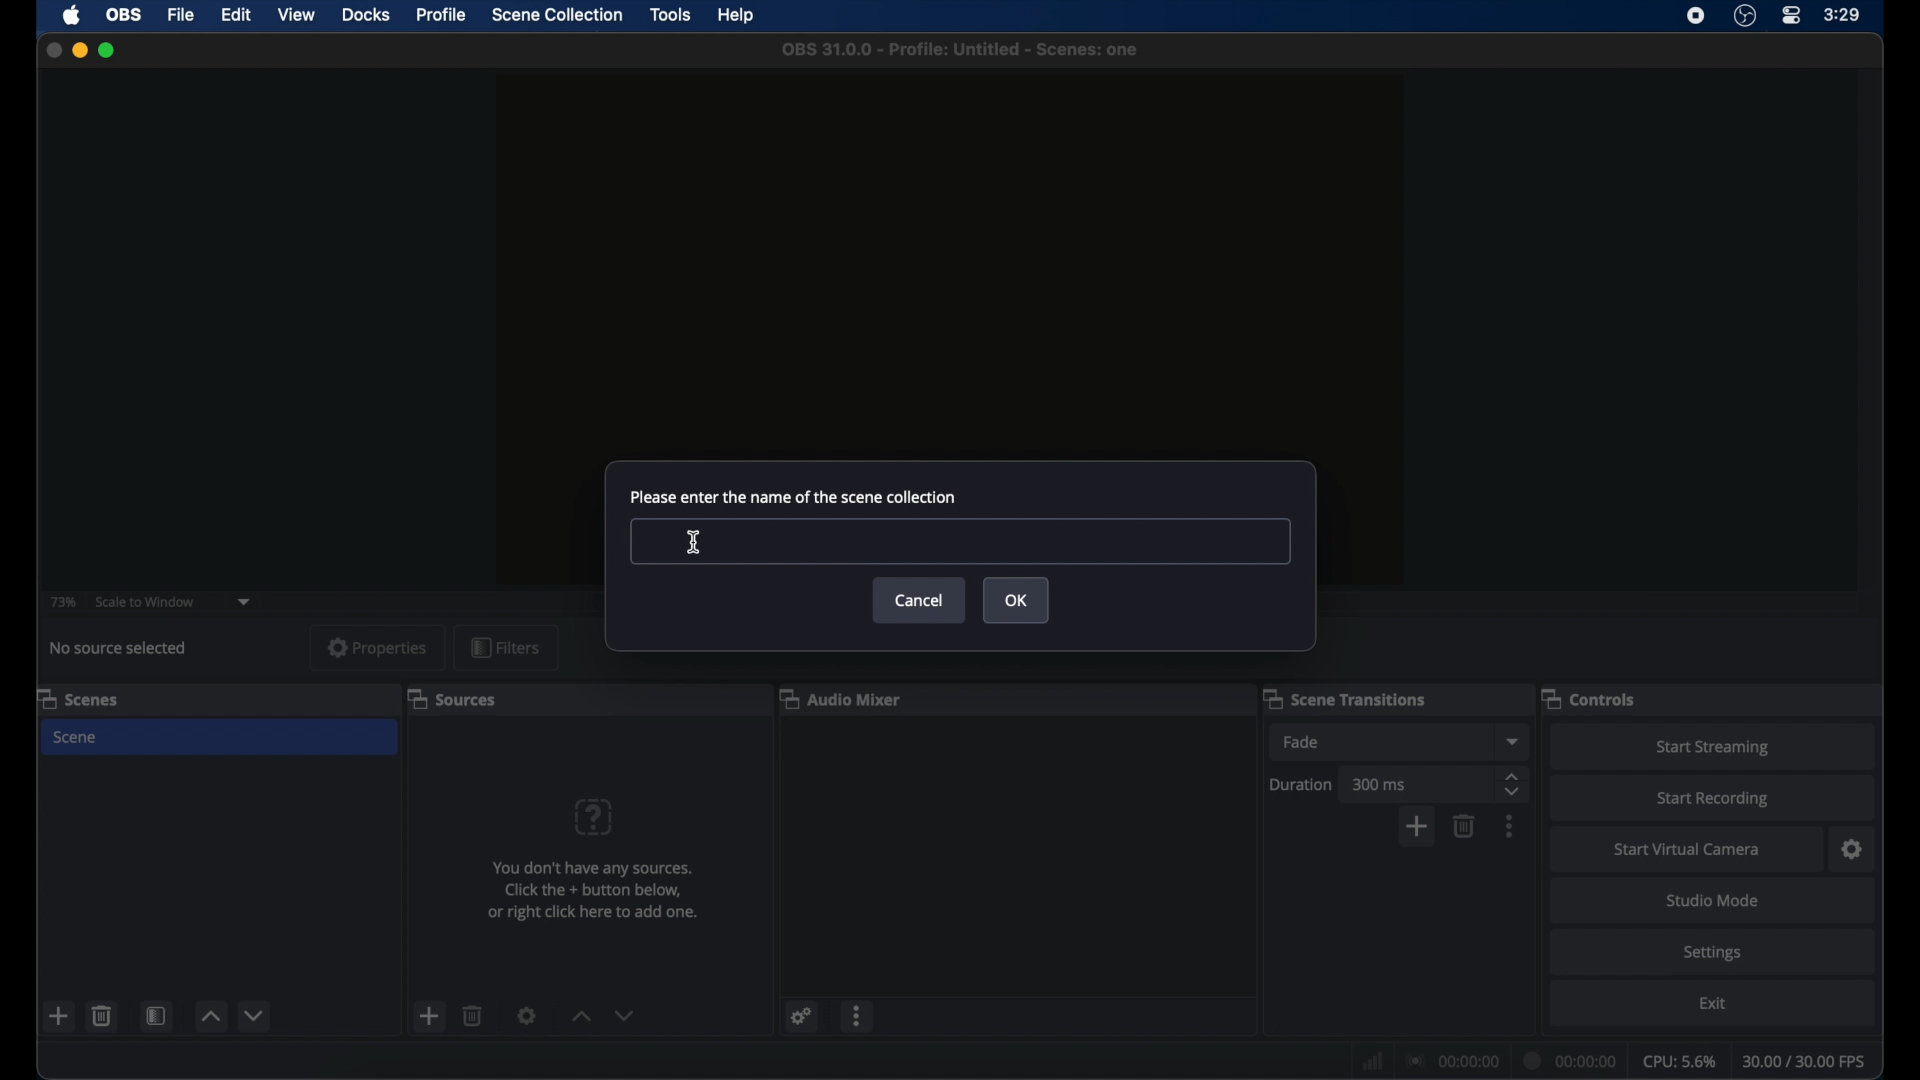 The height and width of the screenshot is (1080, 1920). Describe the element at coordinates (62, 601) in the screenshot. I see `73%` at that location.